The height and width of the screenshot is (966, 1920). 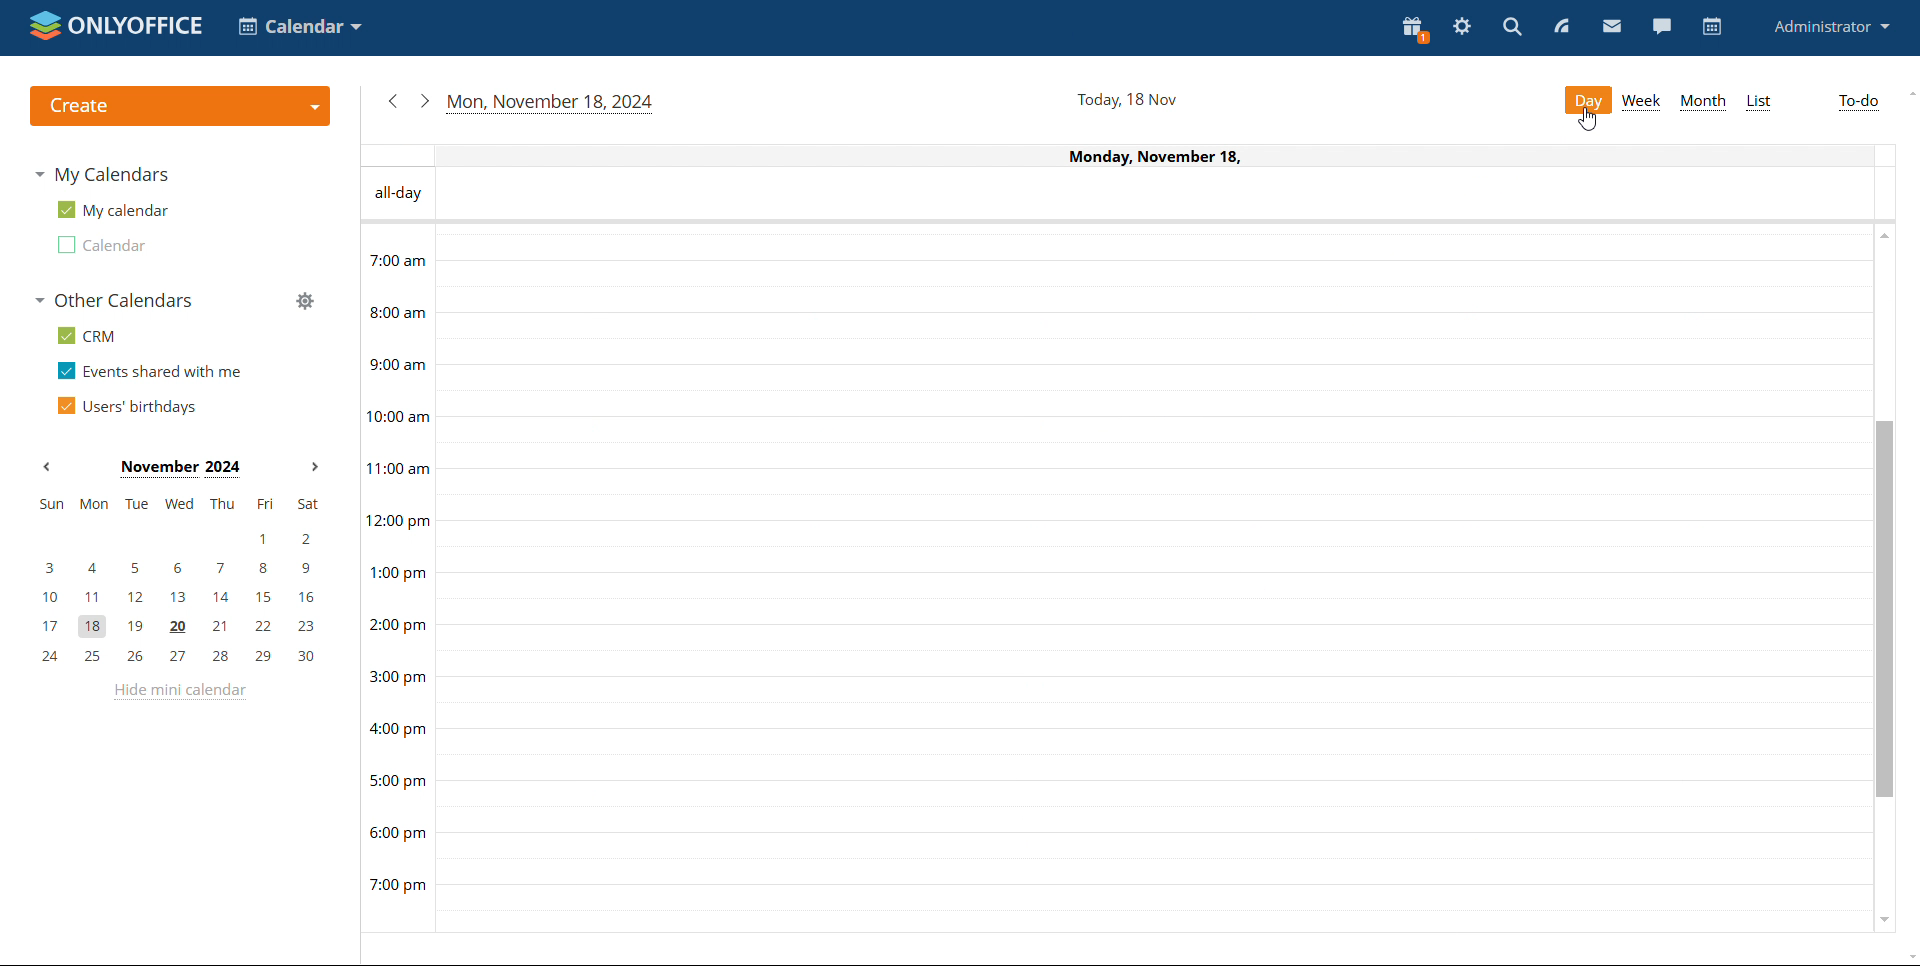 I want to click on current day, so click(x=550, y=104).